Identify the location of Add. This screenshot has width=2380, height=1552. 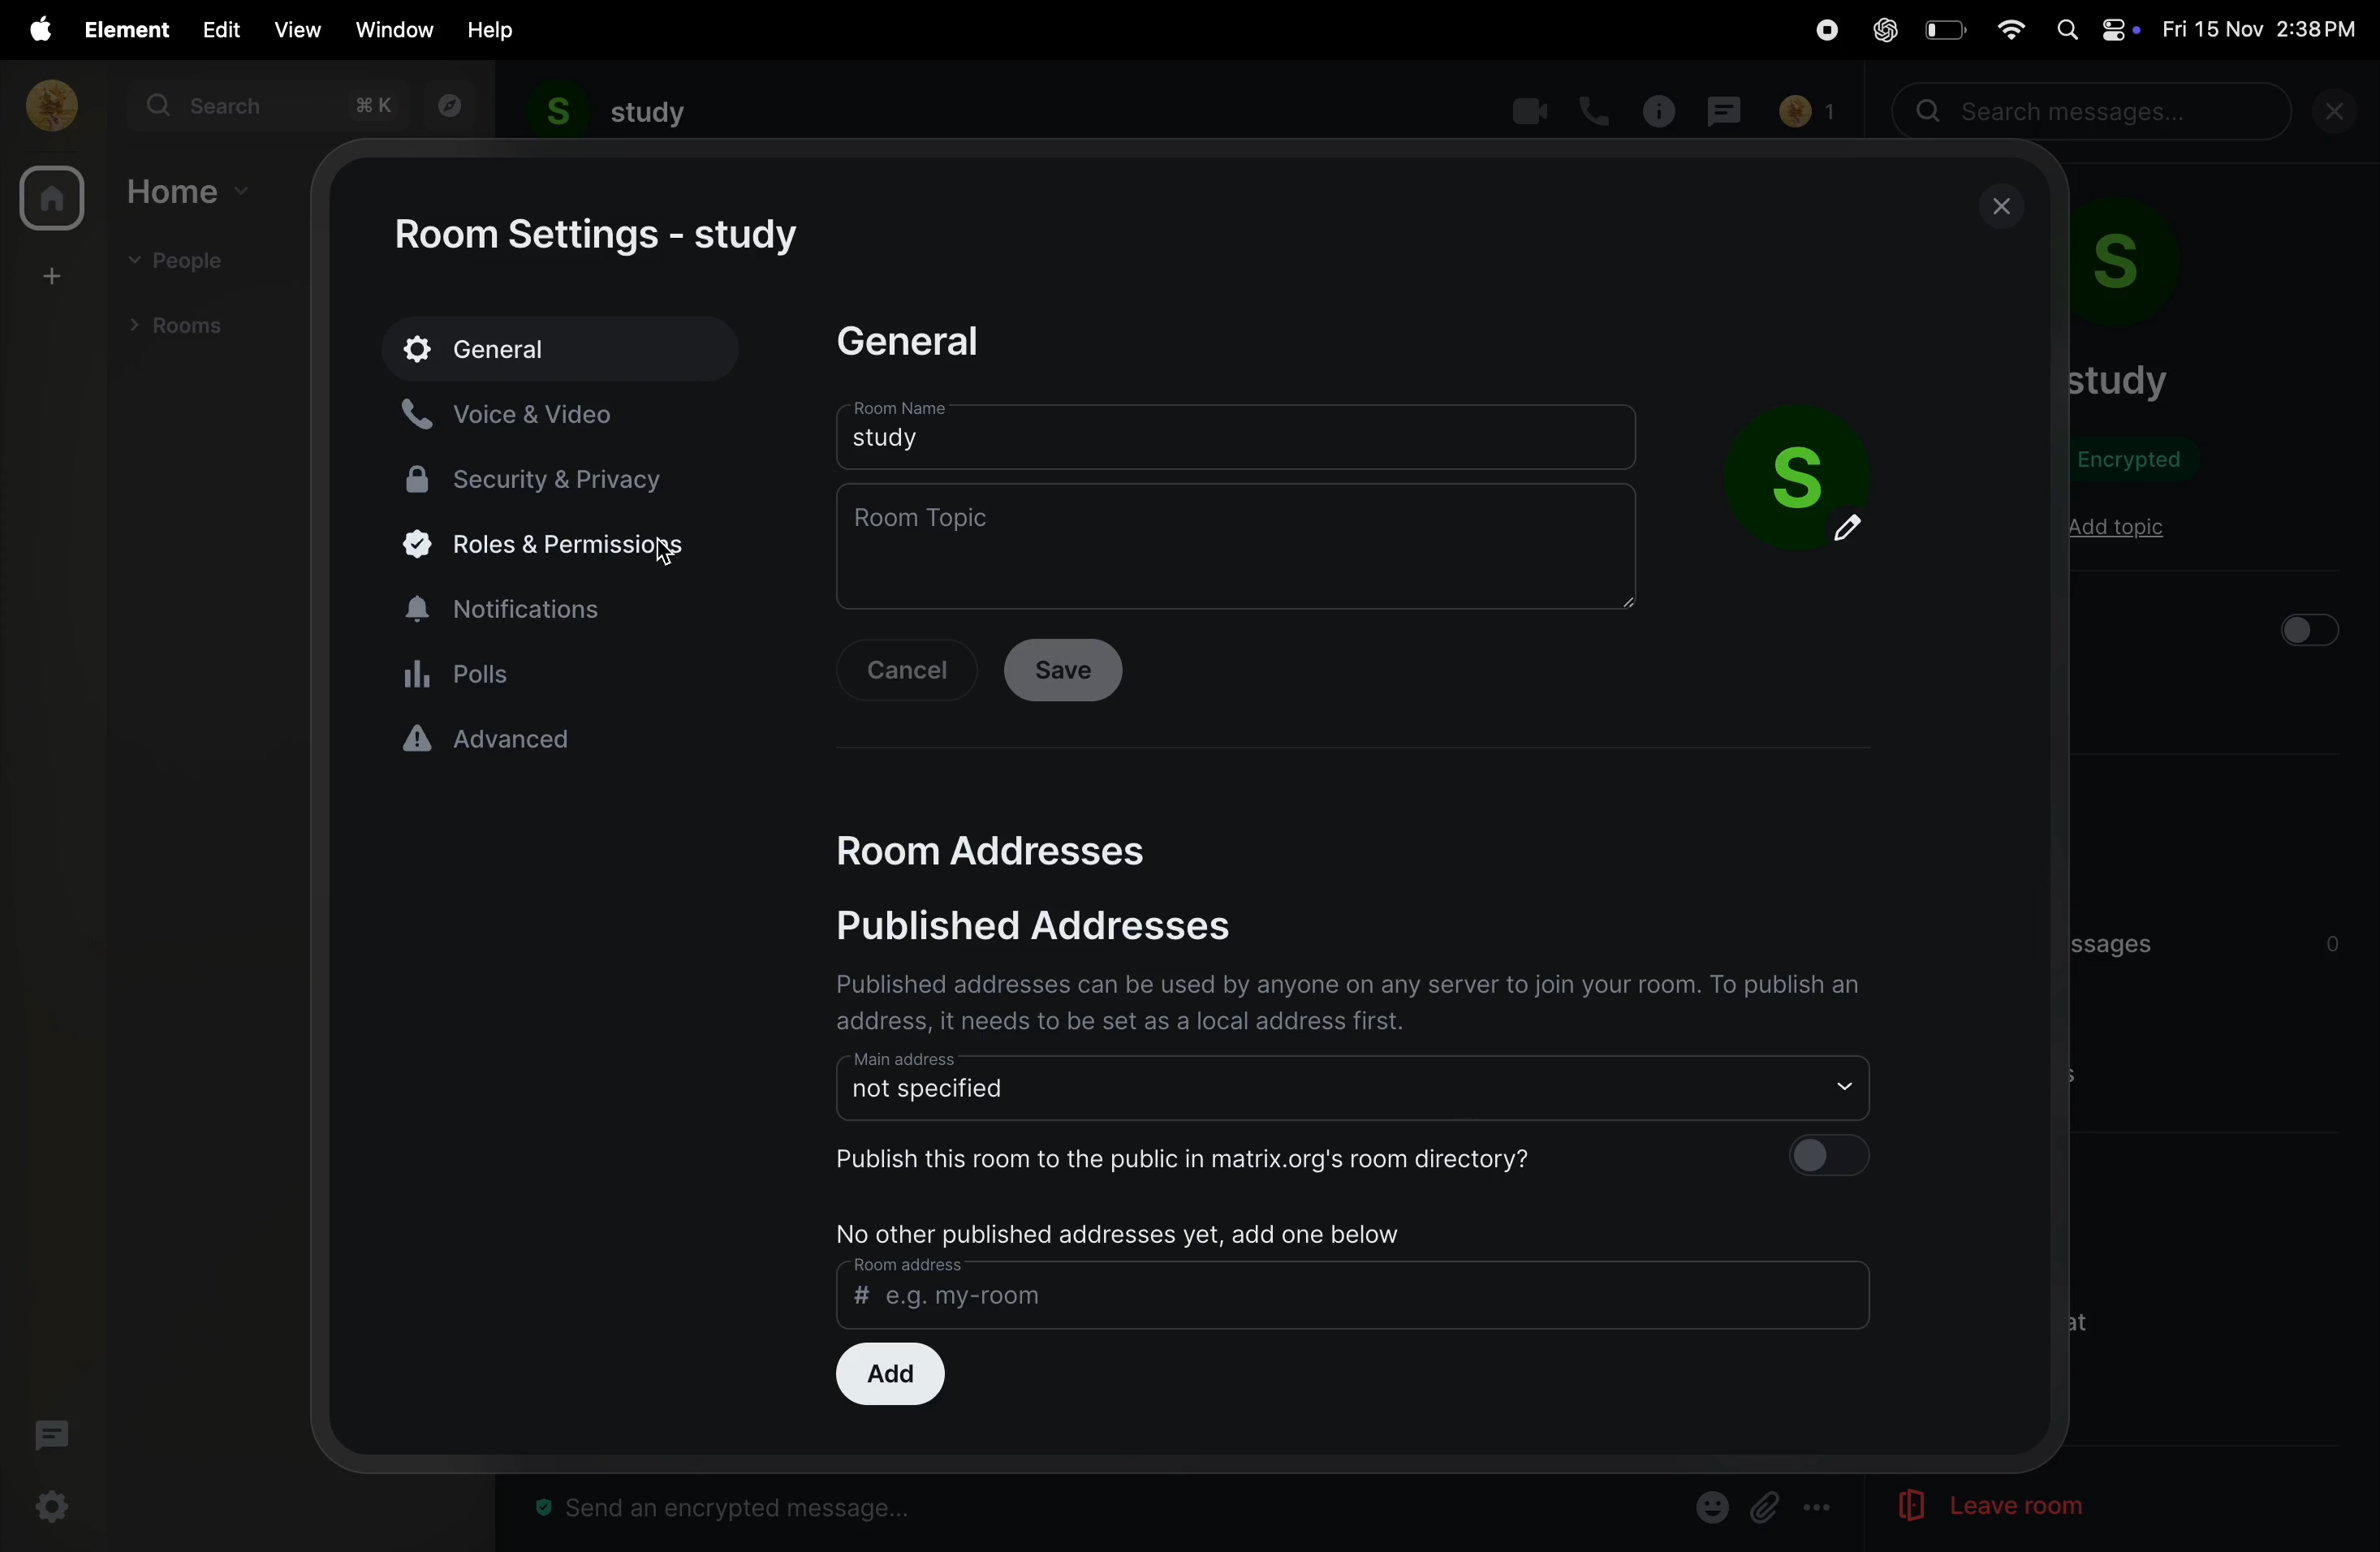
(887, 1375).